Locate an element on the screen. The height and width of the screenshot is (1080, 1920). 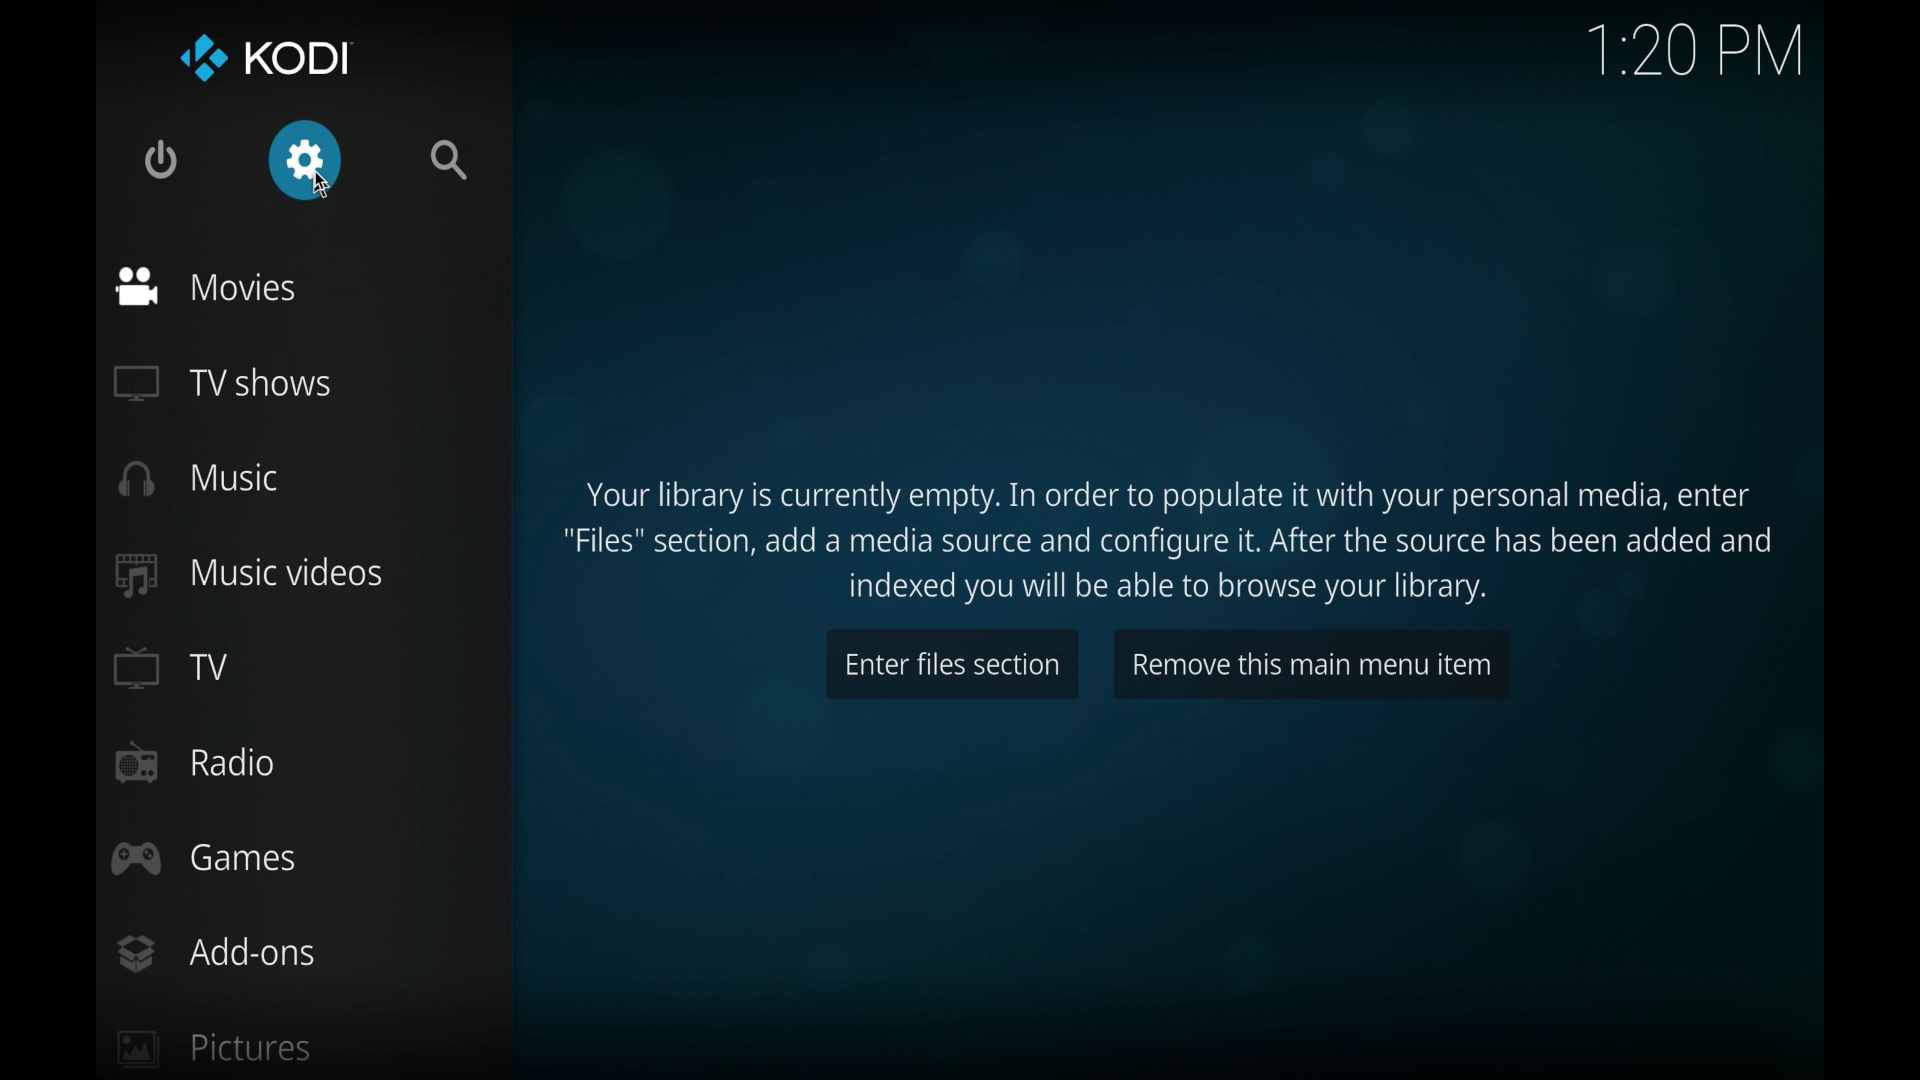
games is located at coordinates (205, 858).